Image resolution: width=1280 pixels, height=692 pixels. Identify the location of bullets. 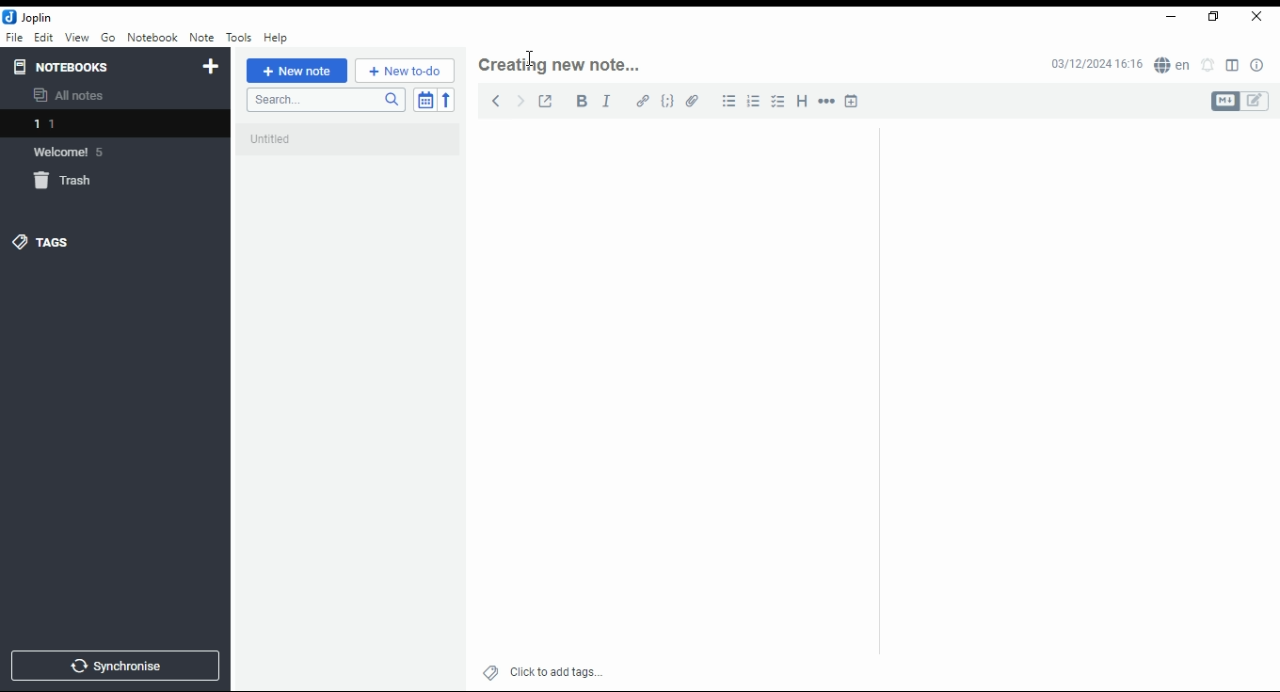
(726, 101).